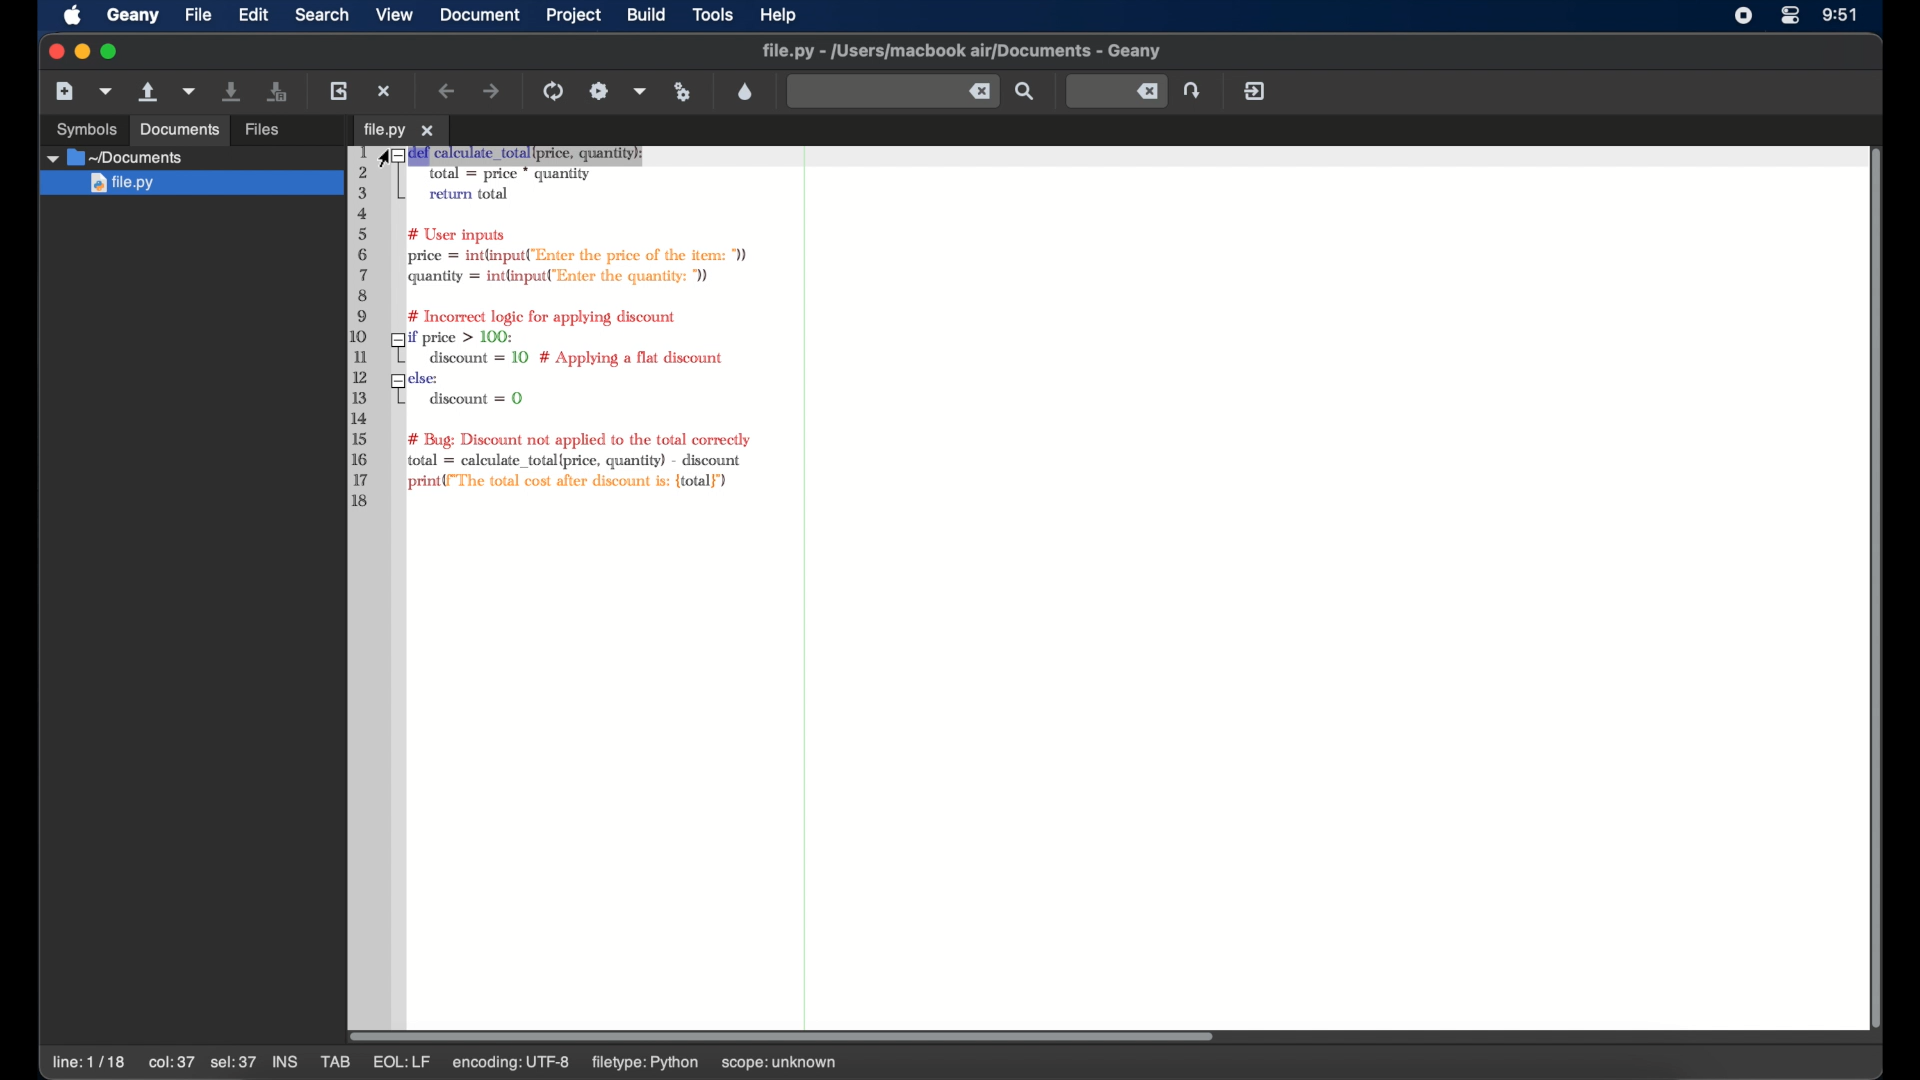  Describe the element at coordinates (89, 1062) in the screenshot. I see `line: 1/18` at that location.